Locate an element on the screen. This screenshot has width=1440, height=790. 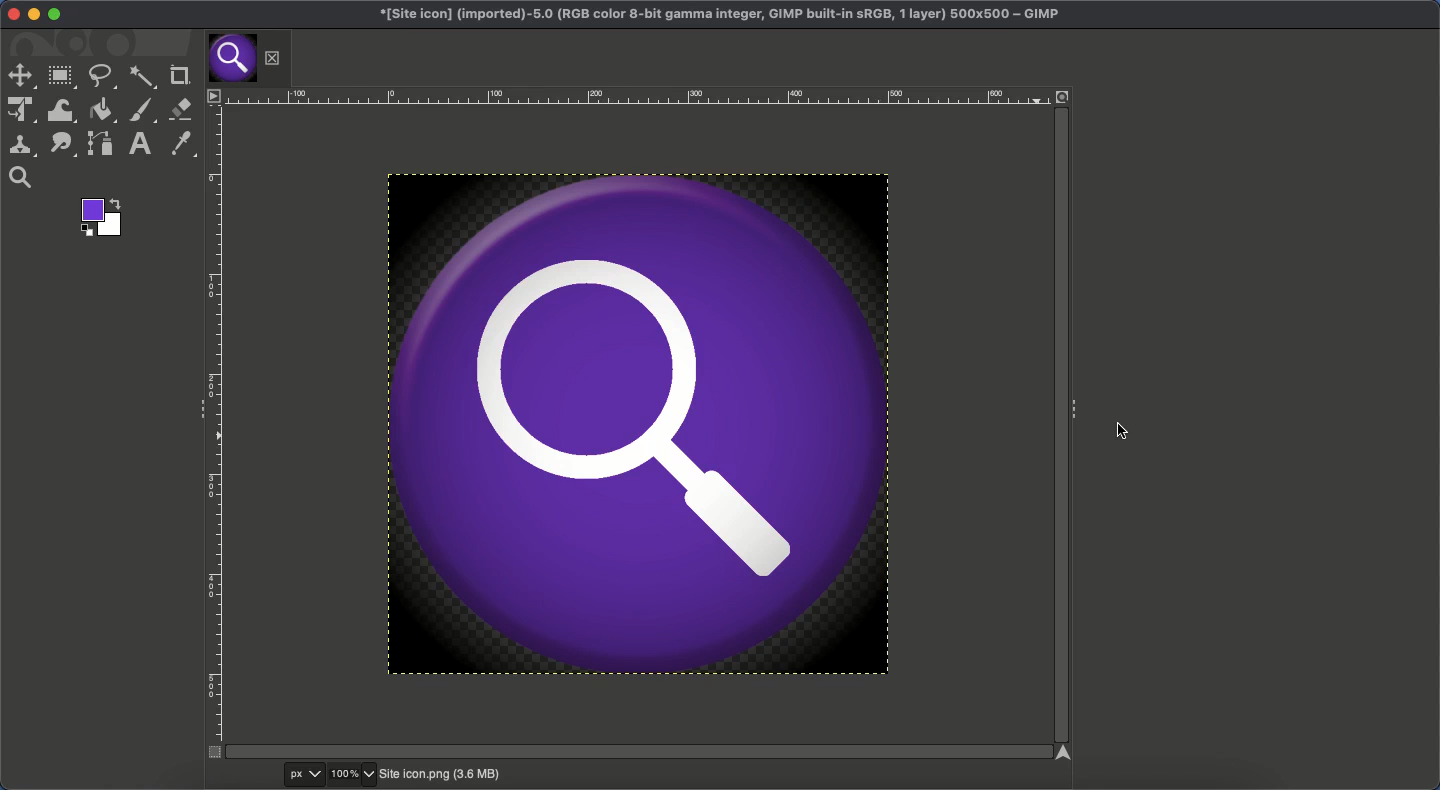
Smudge is located at coordinates (63, 145).